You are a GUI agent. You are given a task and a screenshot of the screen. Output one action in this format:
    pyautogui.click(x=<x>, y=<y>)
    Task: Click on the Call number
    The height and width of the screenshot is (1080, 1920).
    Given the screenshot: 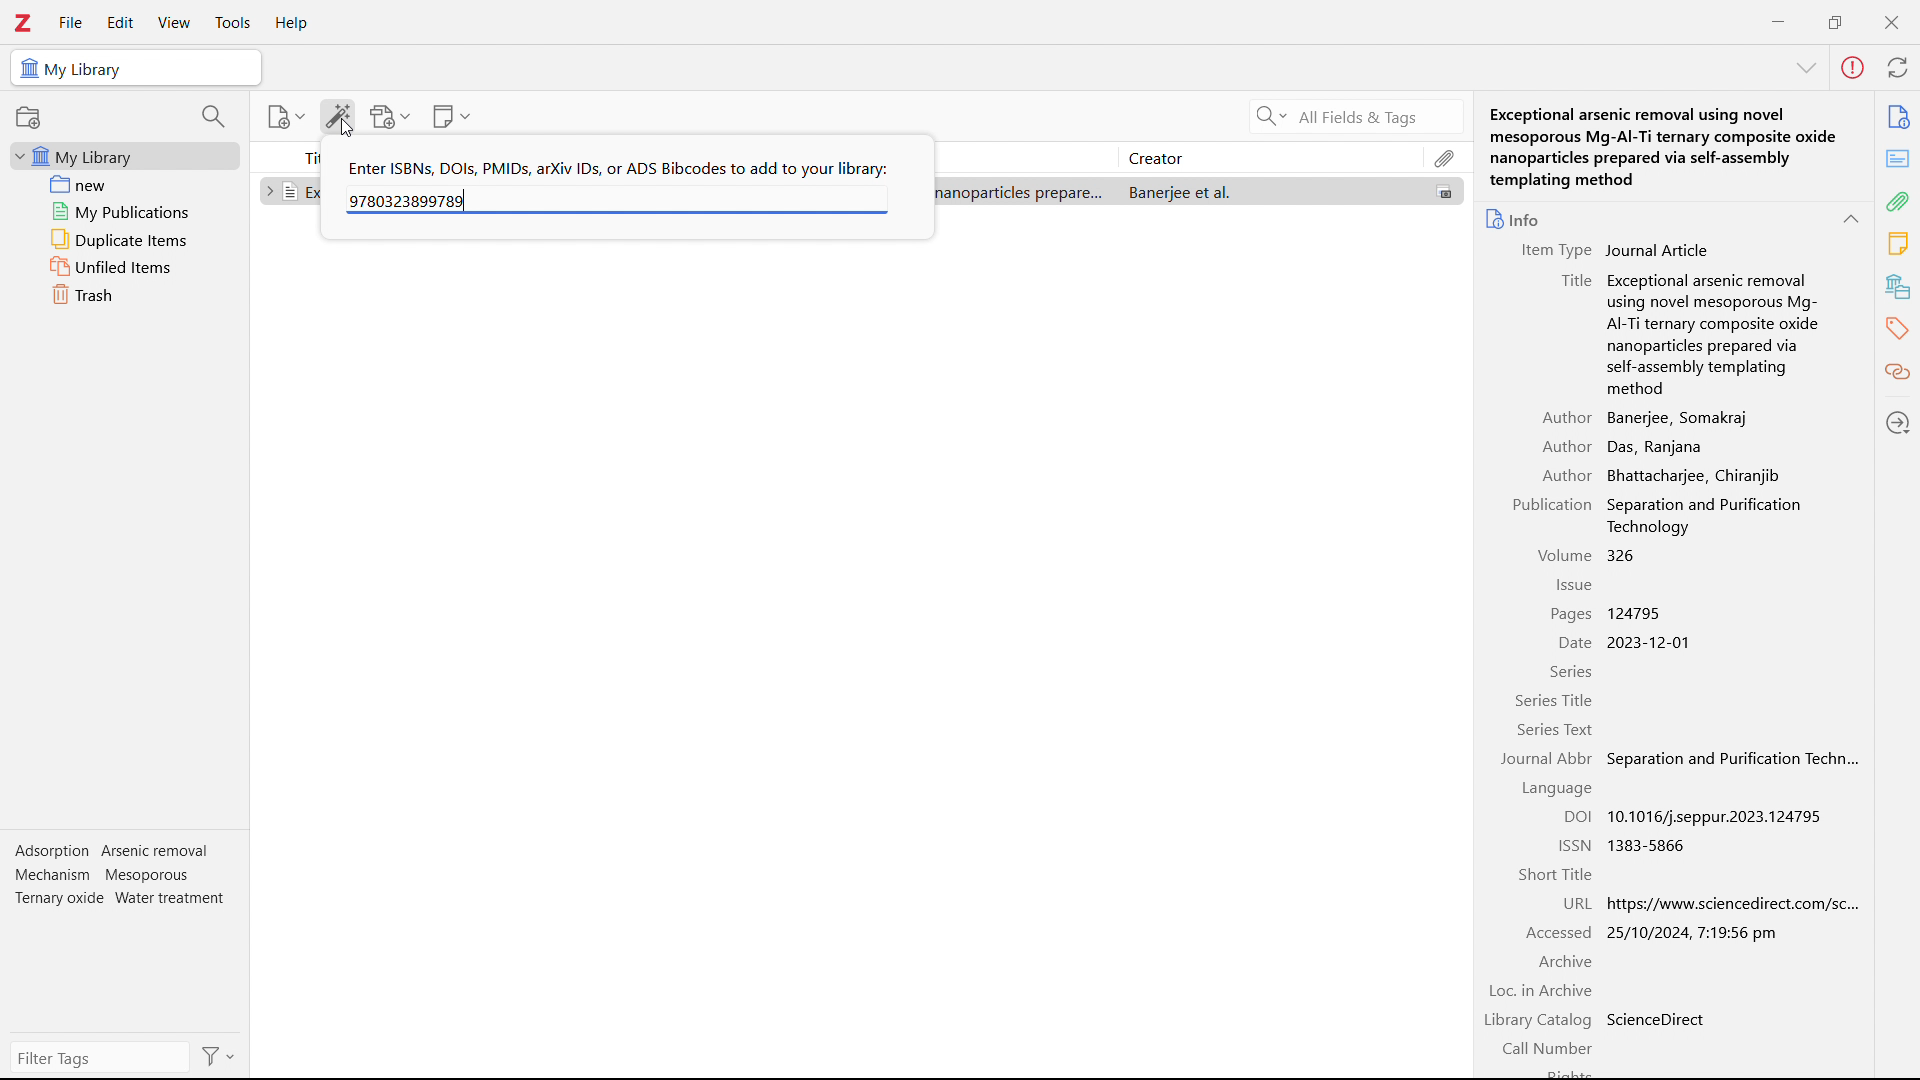 What is the action you would take?
    pyautogui.click(x=1551, y=1050)
    